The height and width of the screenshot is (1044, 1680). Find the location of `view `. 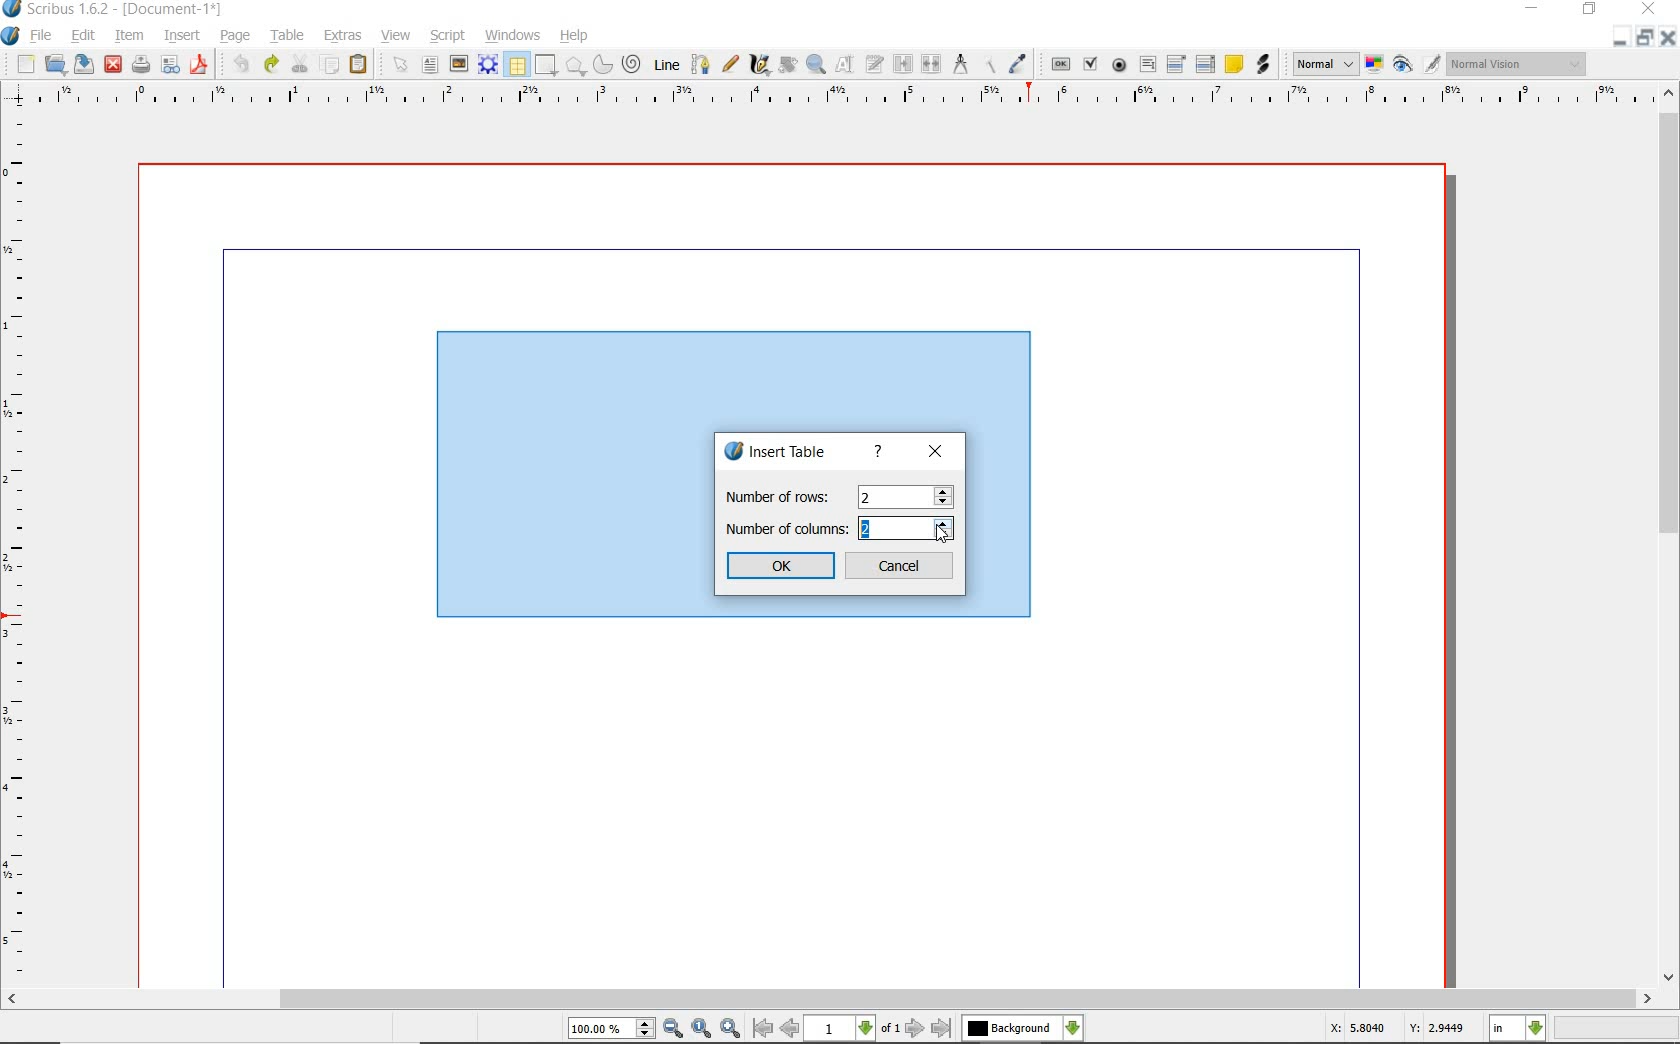

view  is located at coordinates (399, 36).